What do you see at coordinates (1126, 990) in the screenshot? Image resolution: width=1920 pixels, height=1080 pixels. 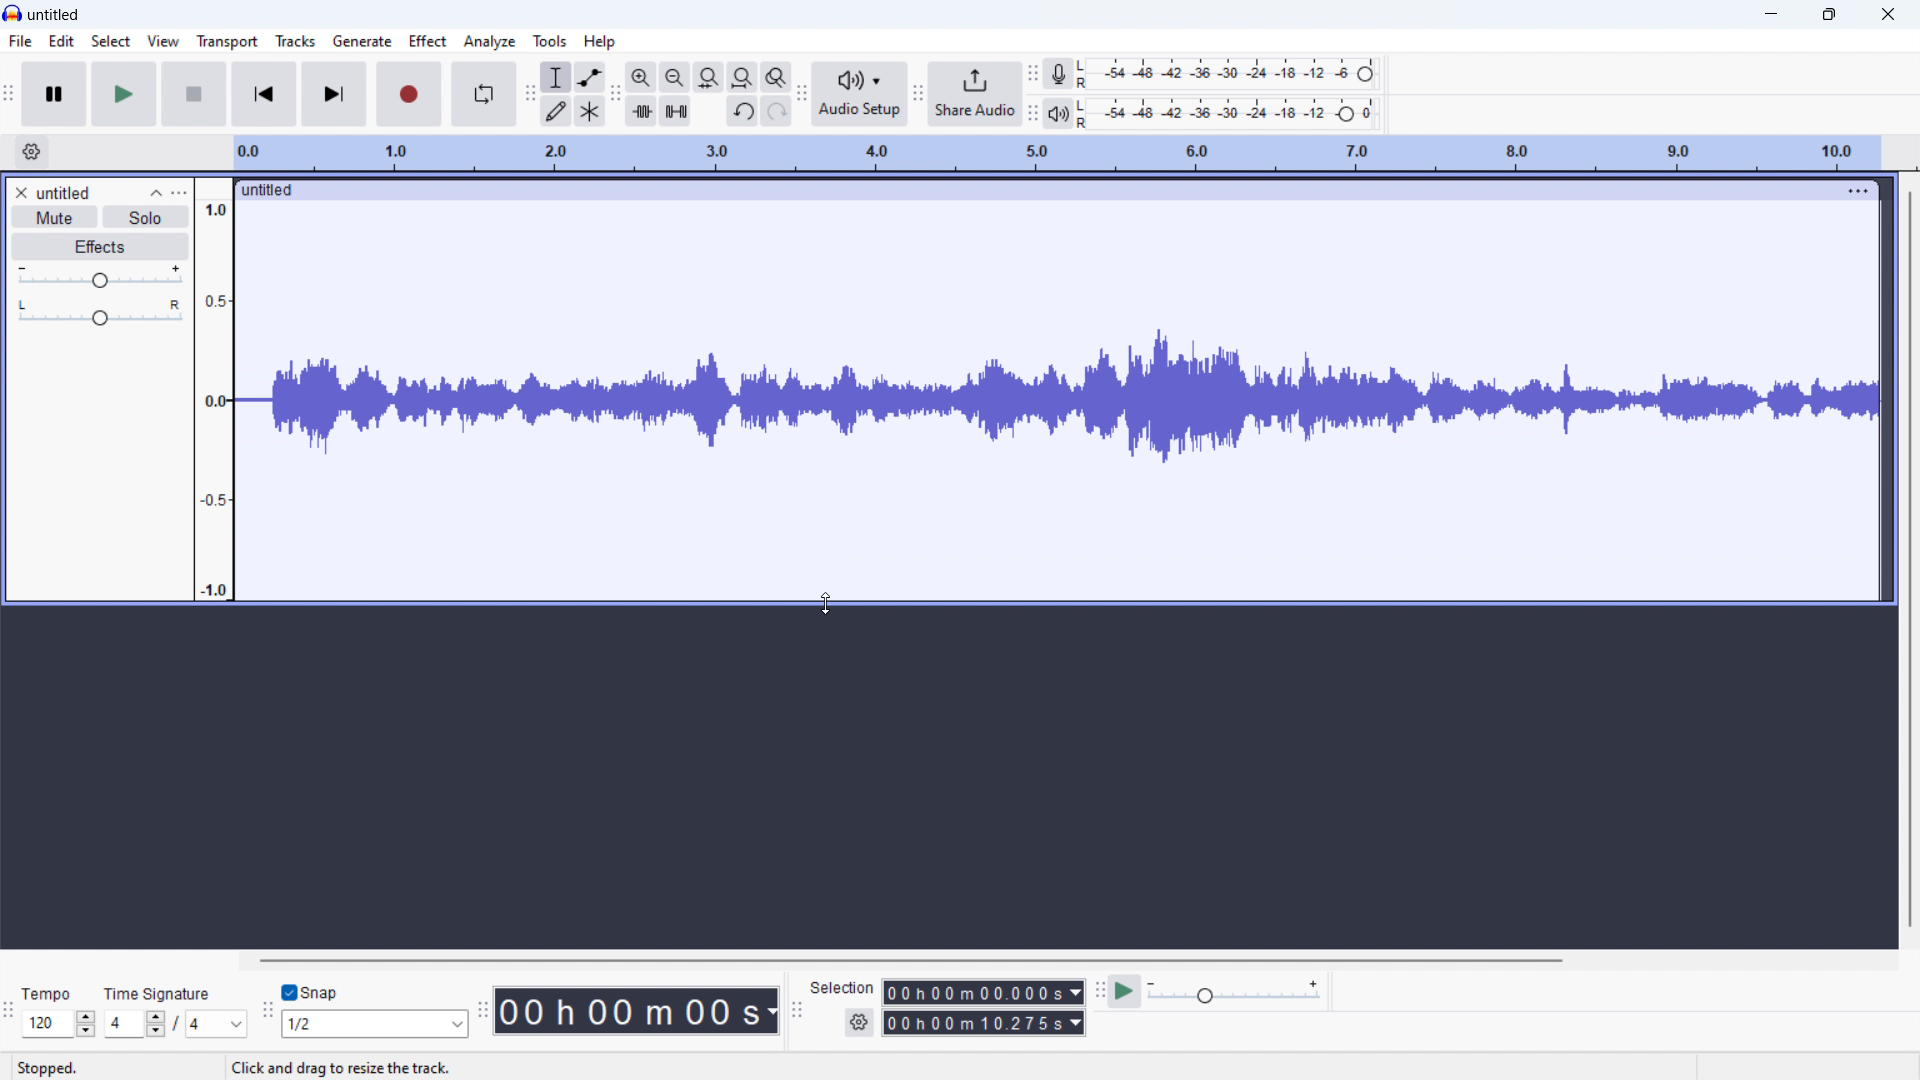 I see `play at speed` at bounding box center [1126, 990].